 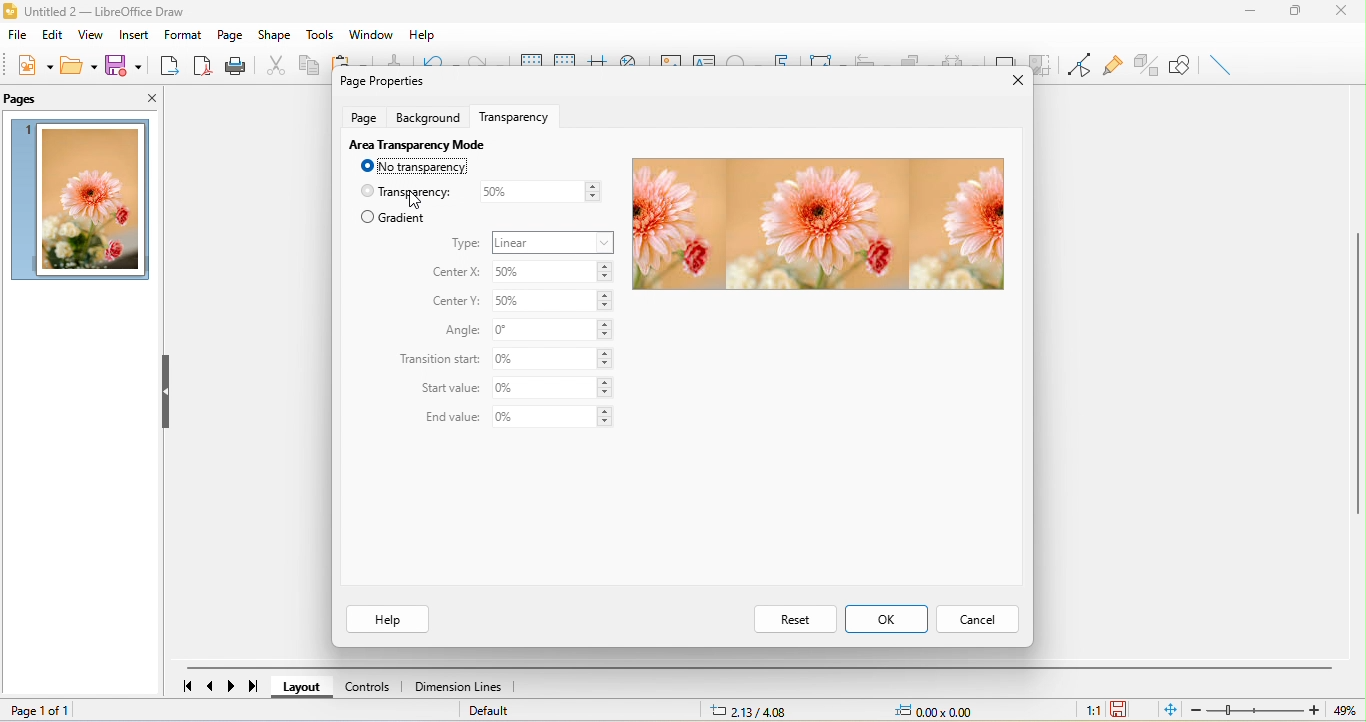 I want to click on first page, so click(x=187, y=684).